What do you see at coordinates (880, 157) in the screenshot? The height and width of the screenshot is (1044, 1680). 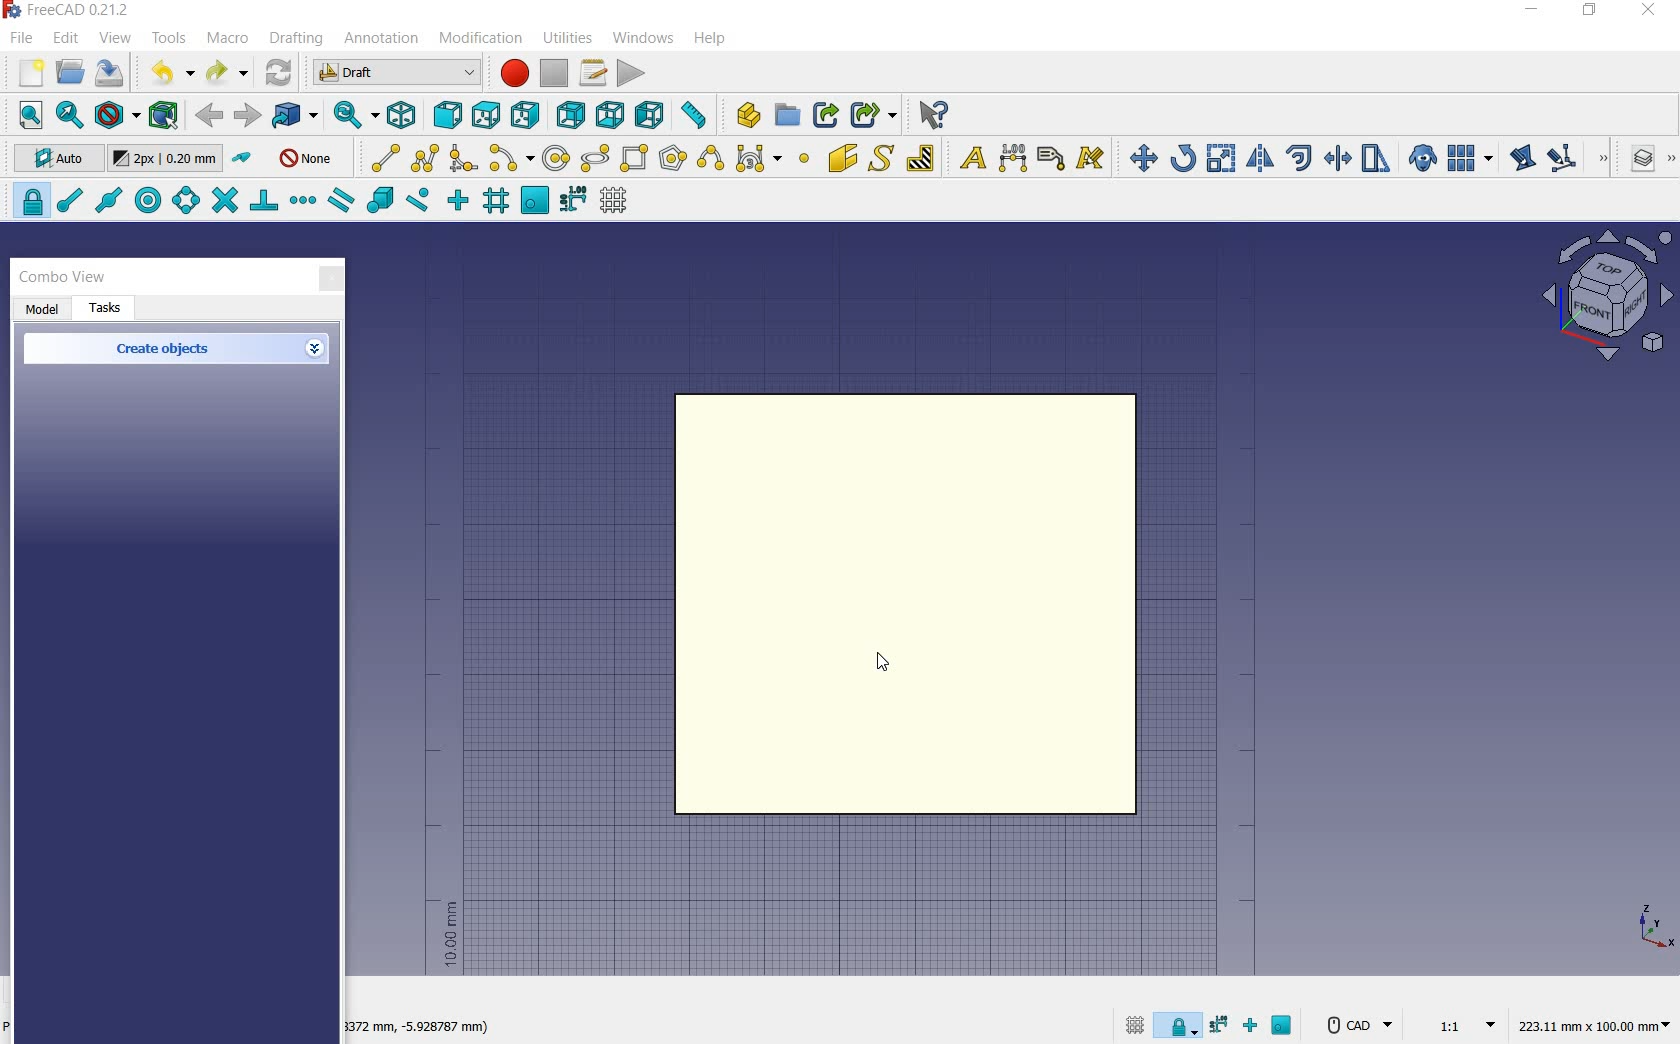 I see `shape from text` at bounding box center [880, 157].